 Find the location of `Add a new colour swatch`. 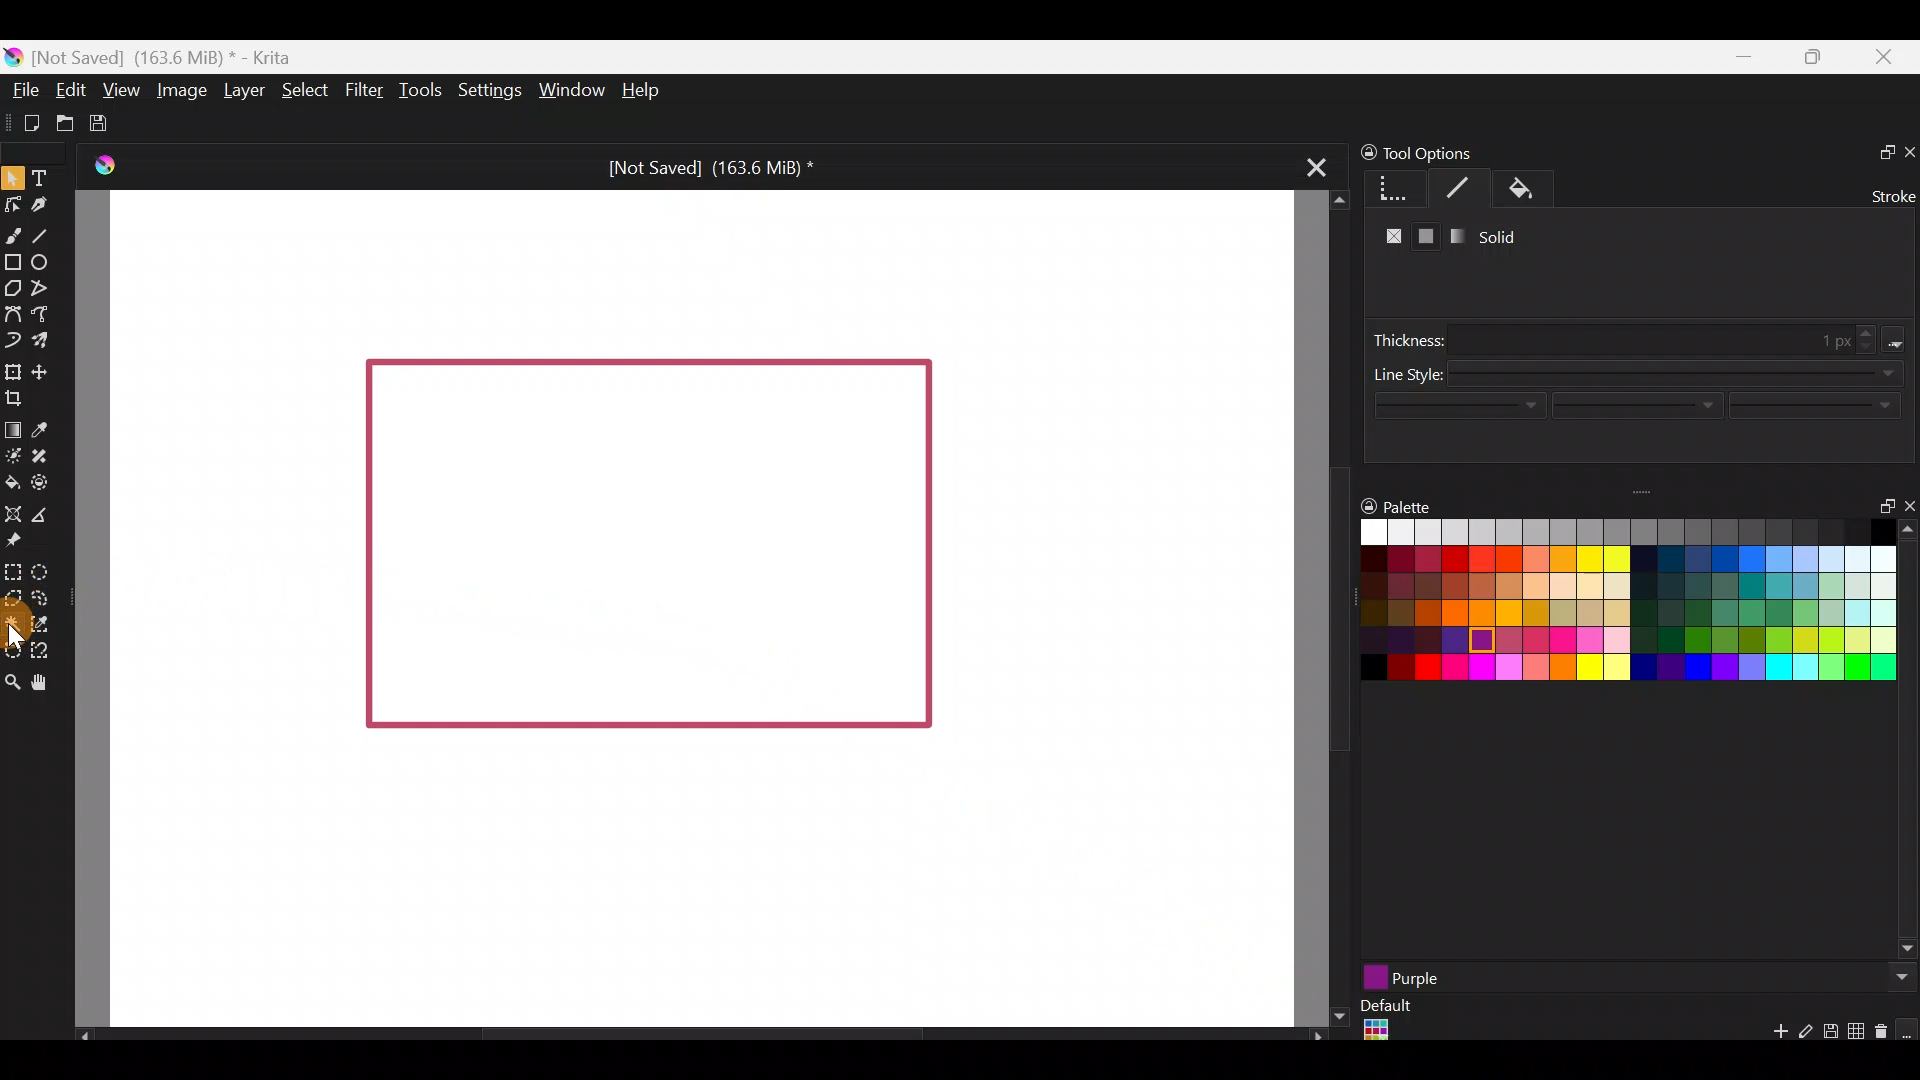

Add a new colour swatch is located at coordinates (1770, 1036).